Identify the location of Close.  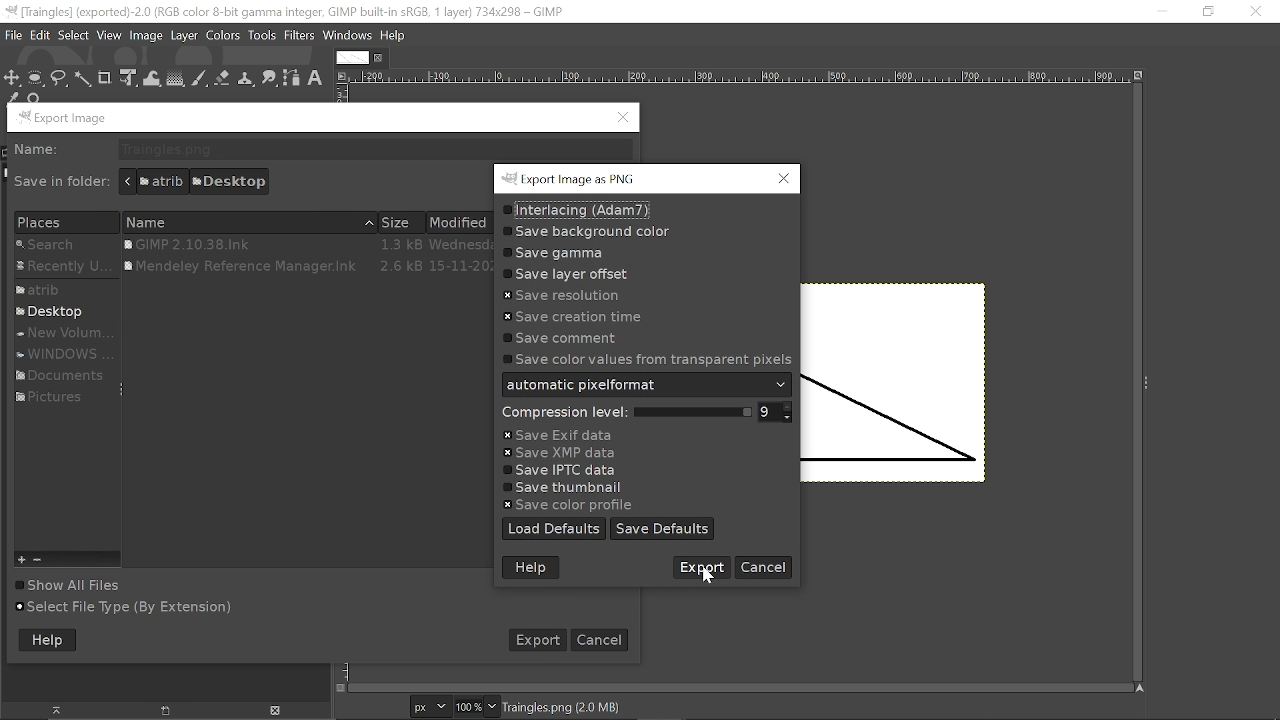
(784, 178).